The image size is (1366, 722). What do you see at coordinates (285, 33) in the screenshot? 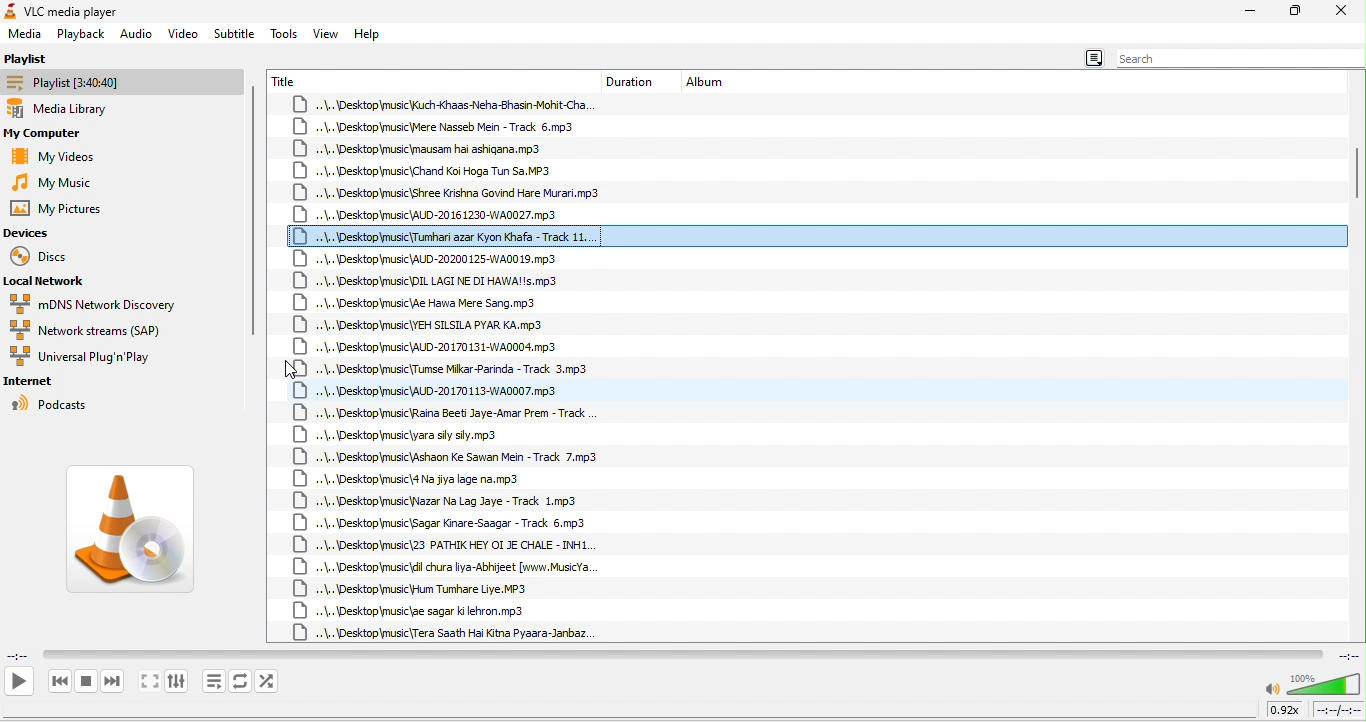
I see `tools` at bounding box center [285, 33].